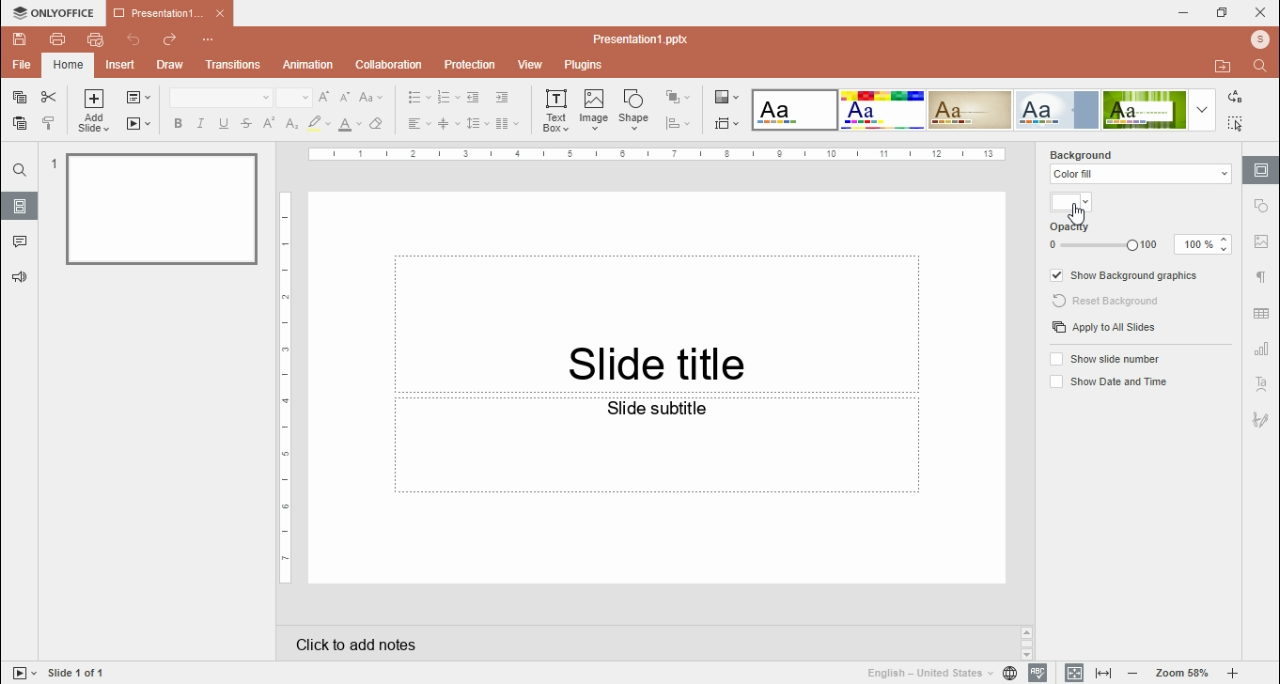  I want to click on theme 2, so click(885, 110).